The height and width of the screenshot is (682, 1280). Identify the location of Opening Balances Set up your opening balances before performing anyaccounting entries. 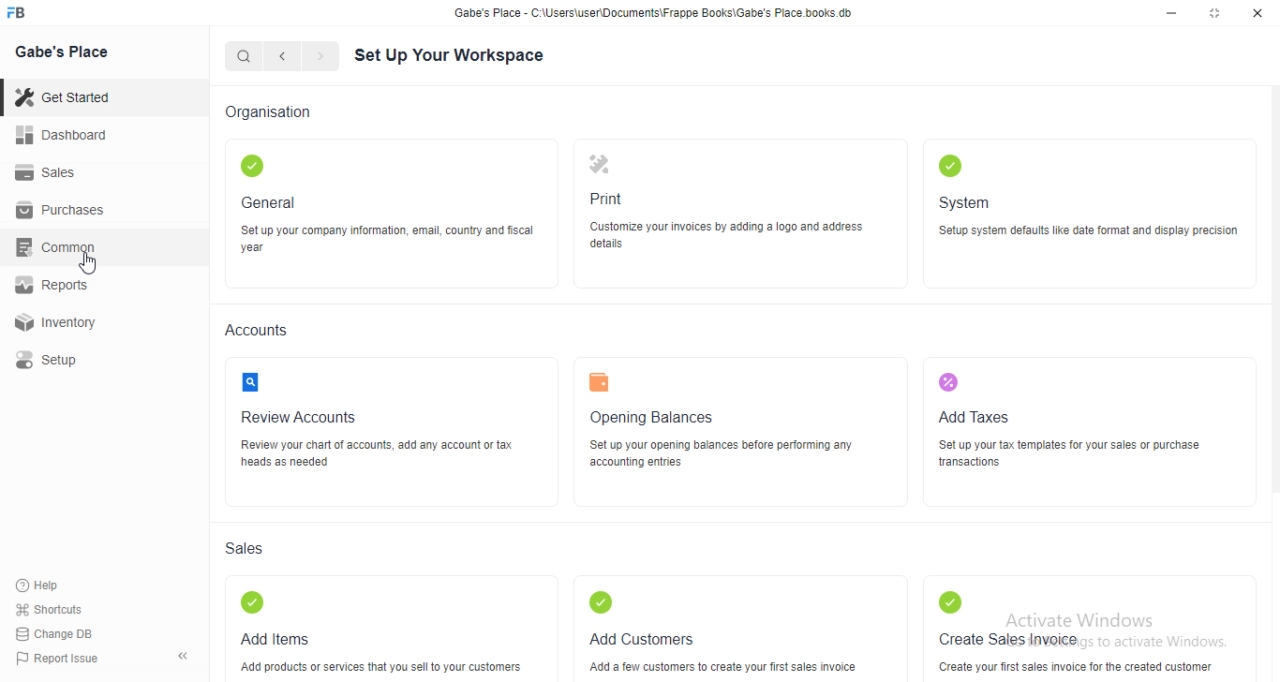
(725, 426).